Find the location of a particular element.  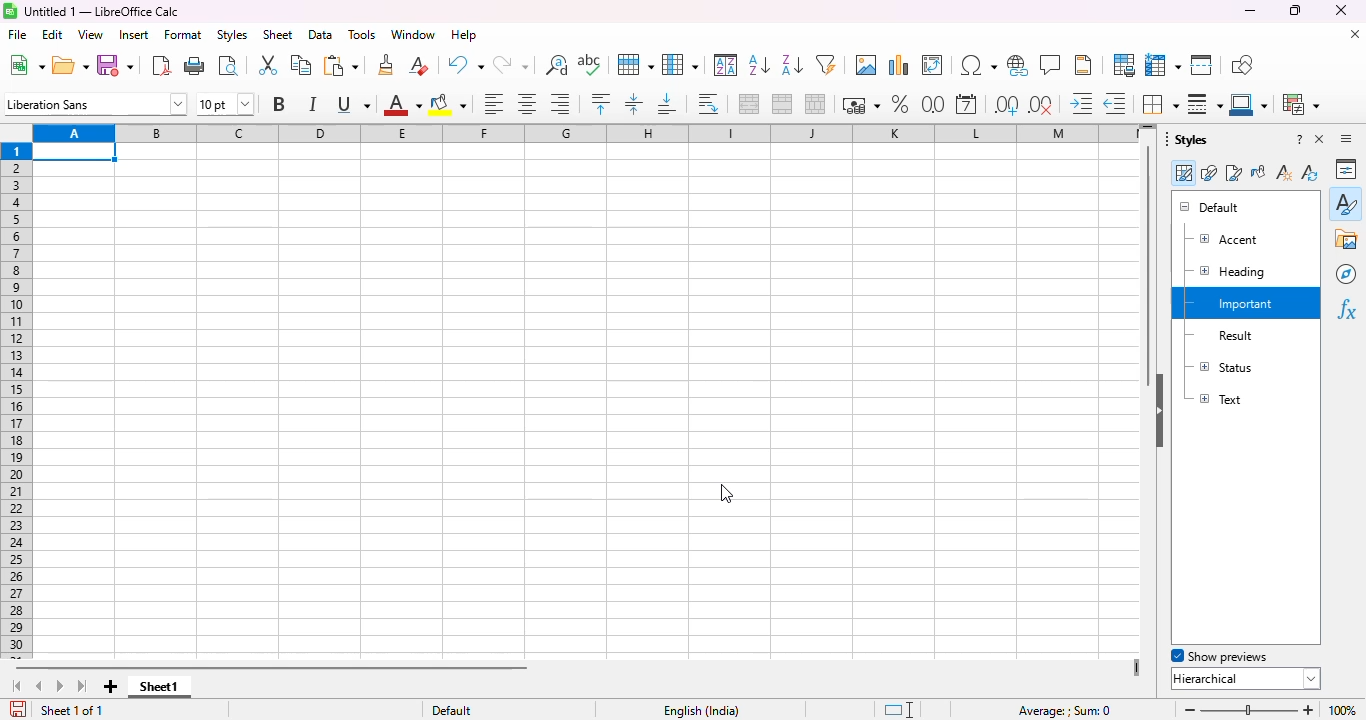

text language is located at coordinates (700, 711).